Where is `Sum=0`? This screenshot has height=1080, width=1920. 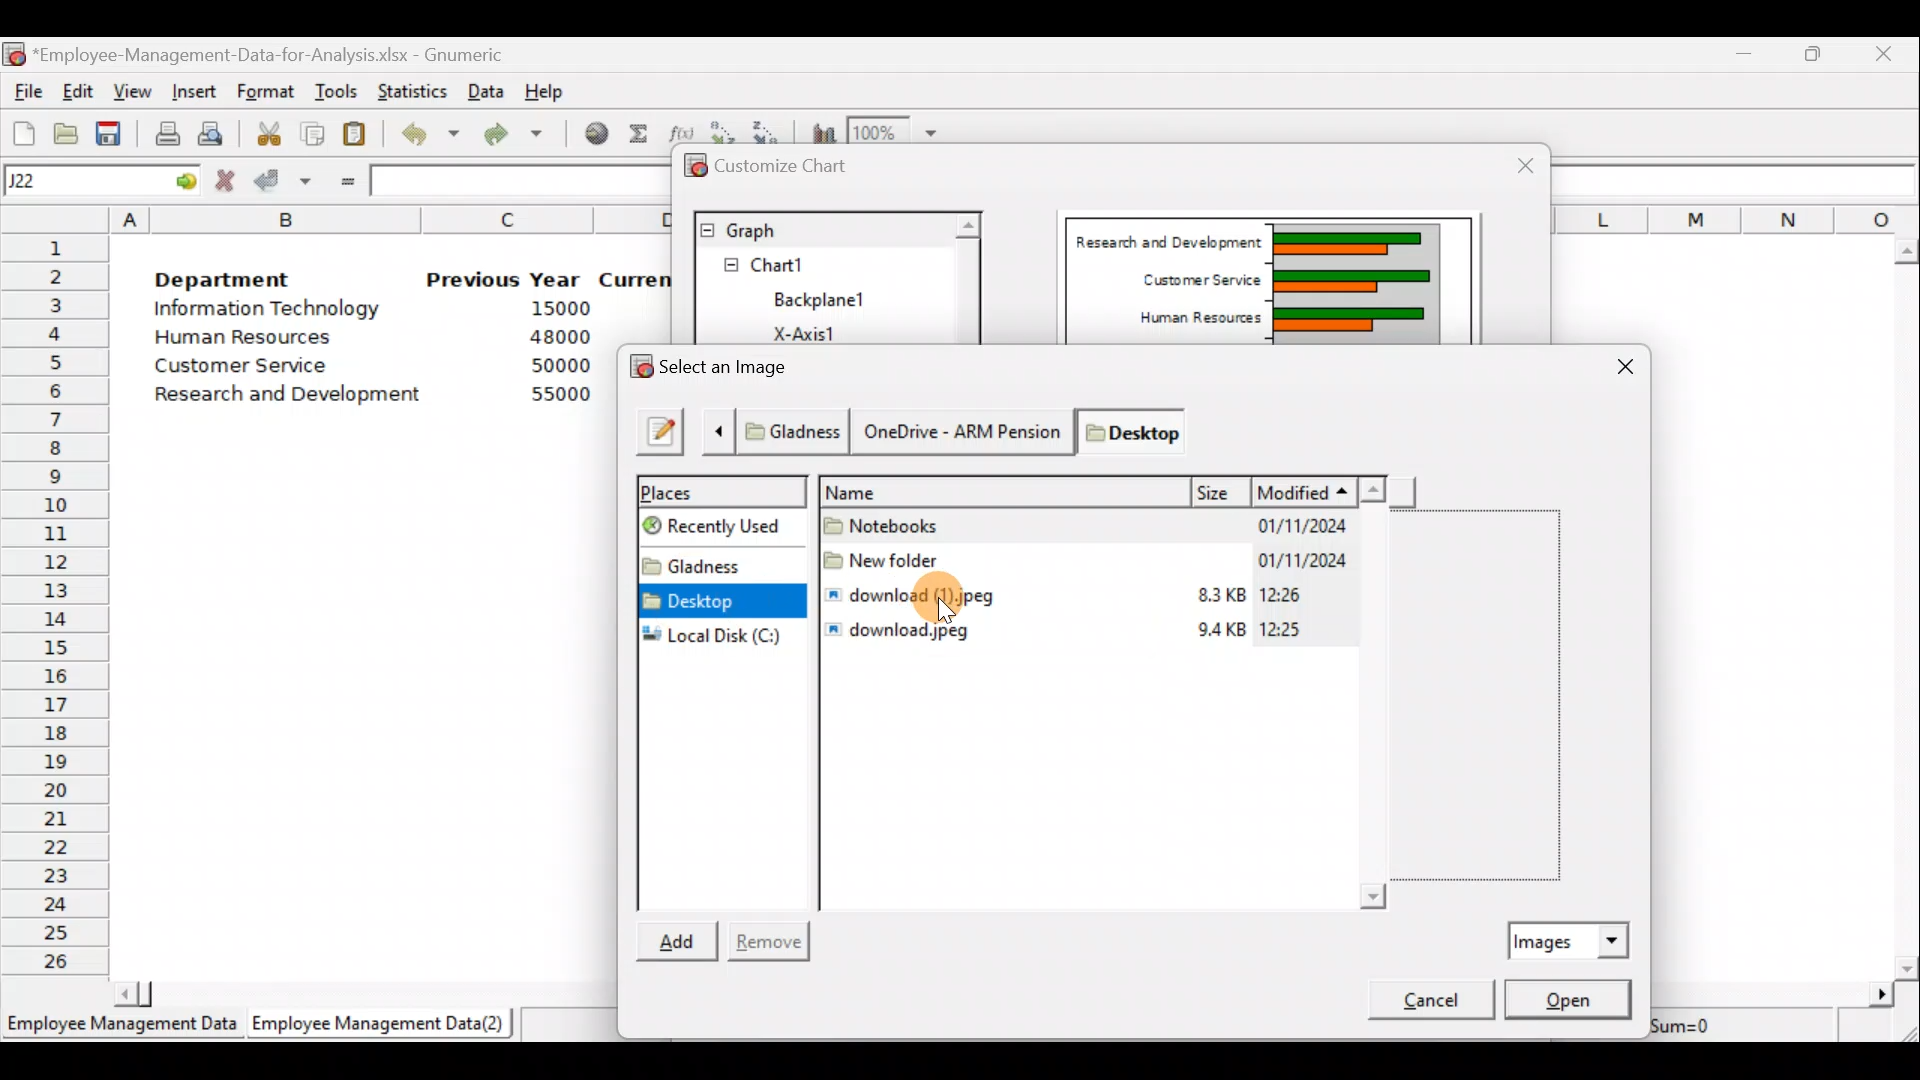
Sum=0 is located at coordinates (1709, 1024).